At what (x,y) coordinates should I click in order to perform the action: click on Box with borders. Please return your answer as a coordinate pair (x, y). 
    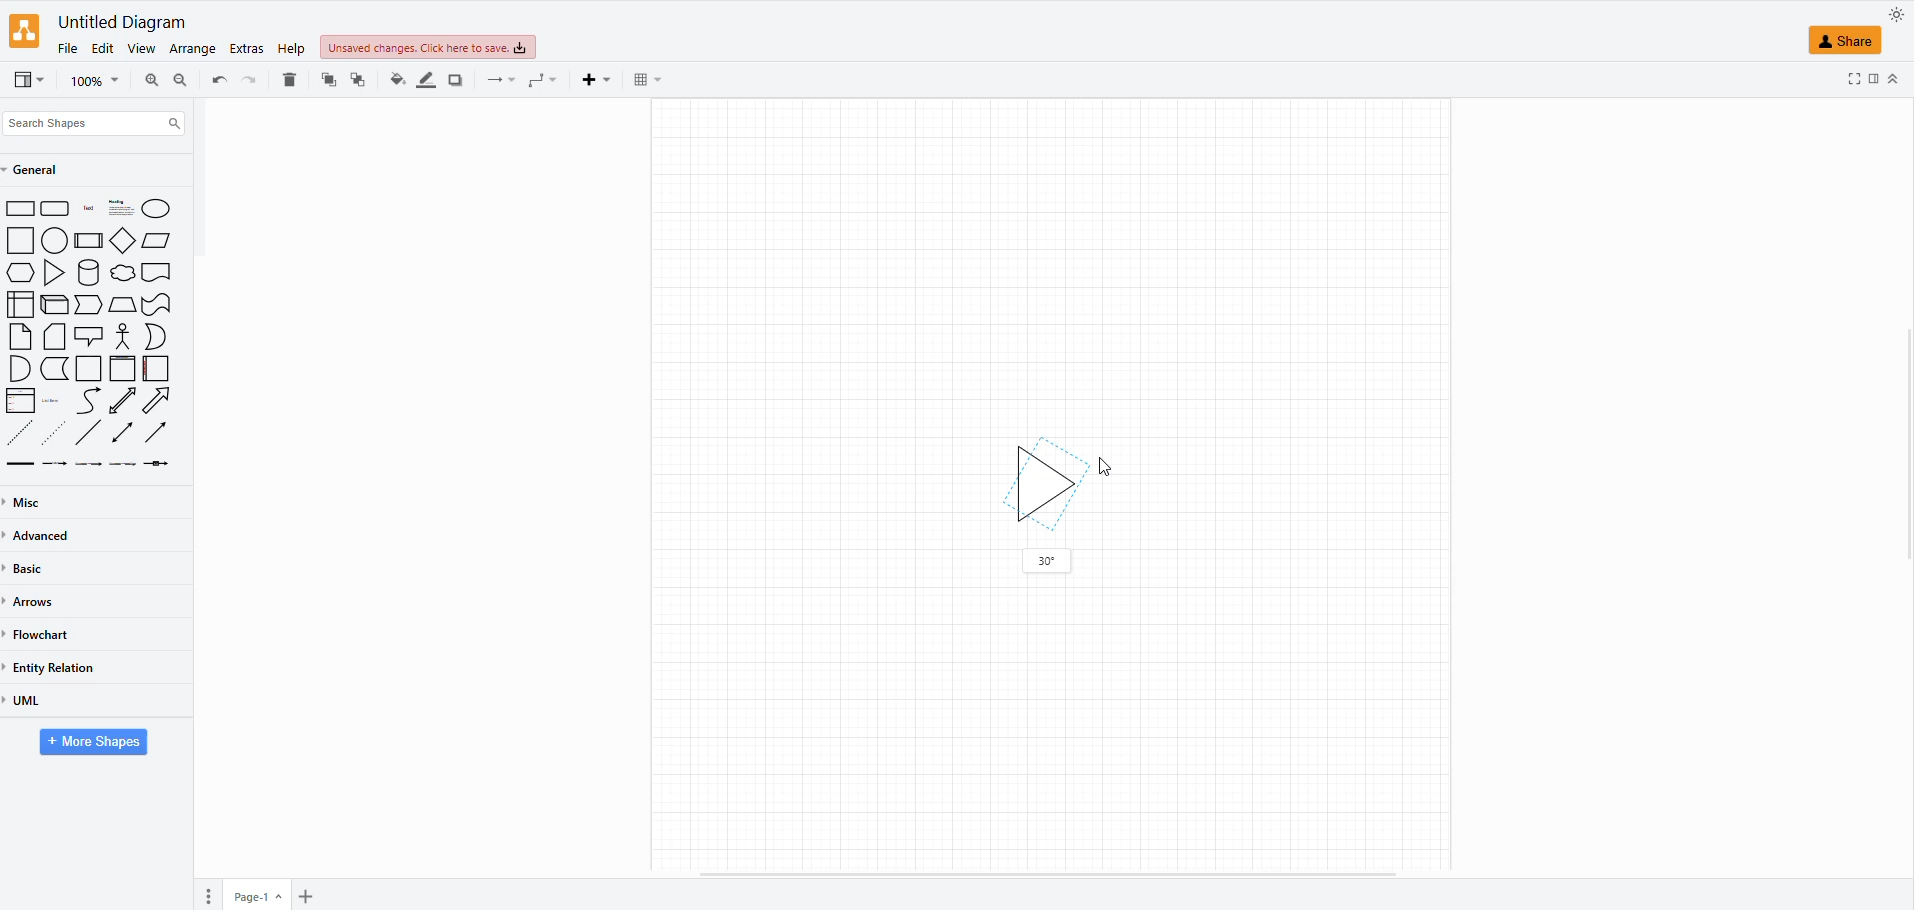
    Looking at the image, I should click on (90, 240).